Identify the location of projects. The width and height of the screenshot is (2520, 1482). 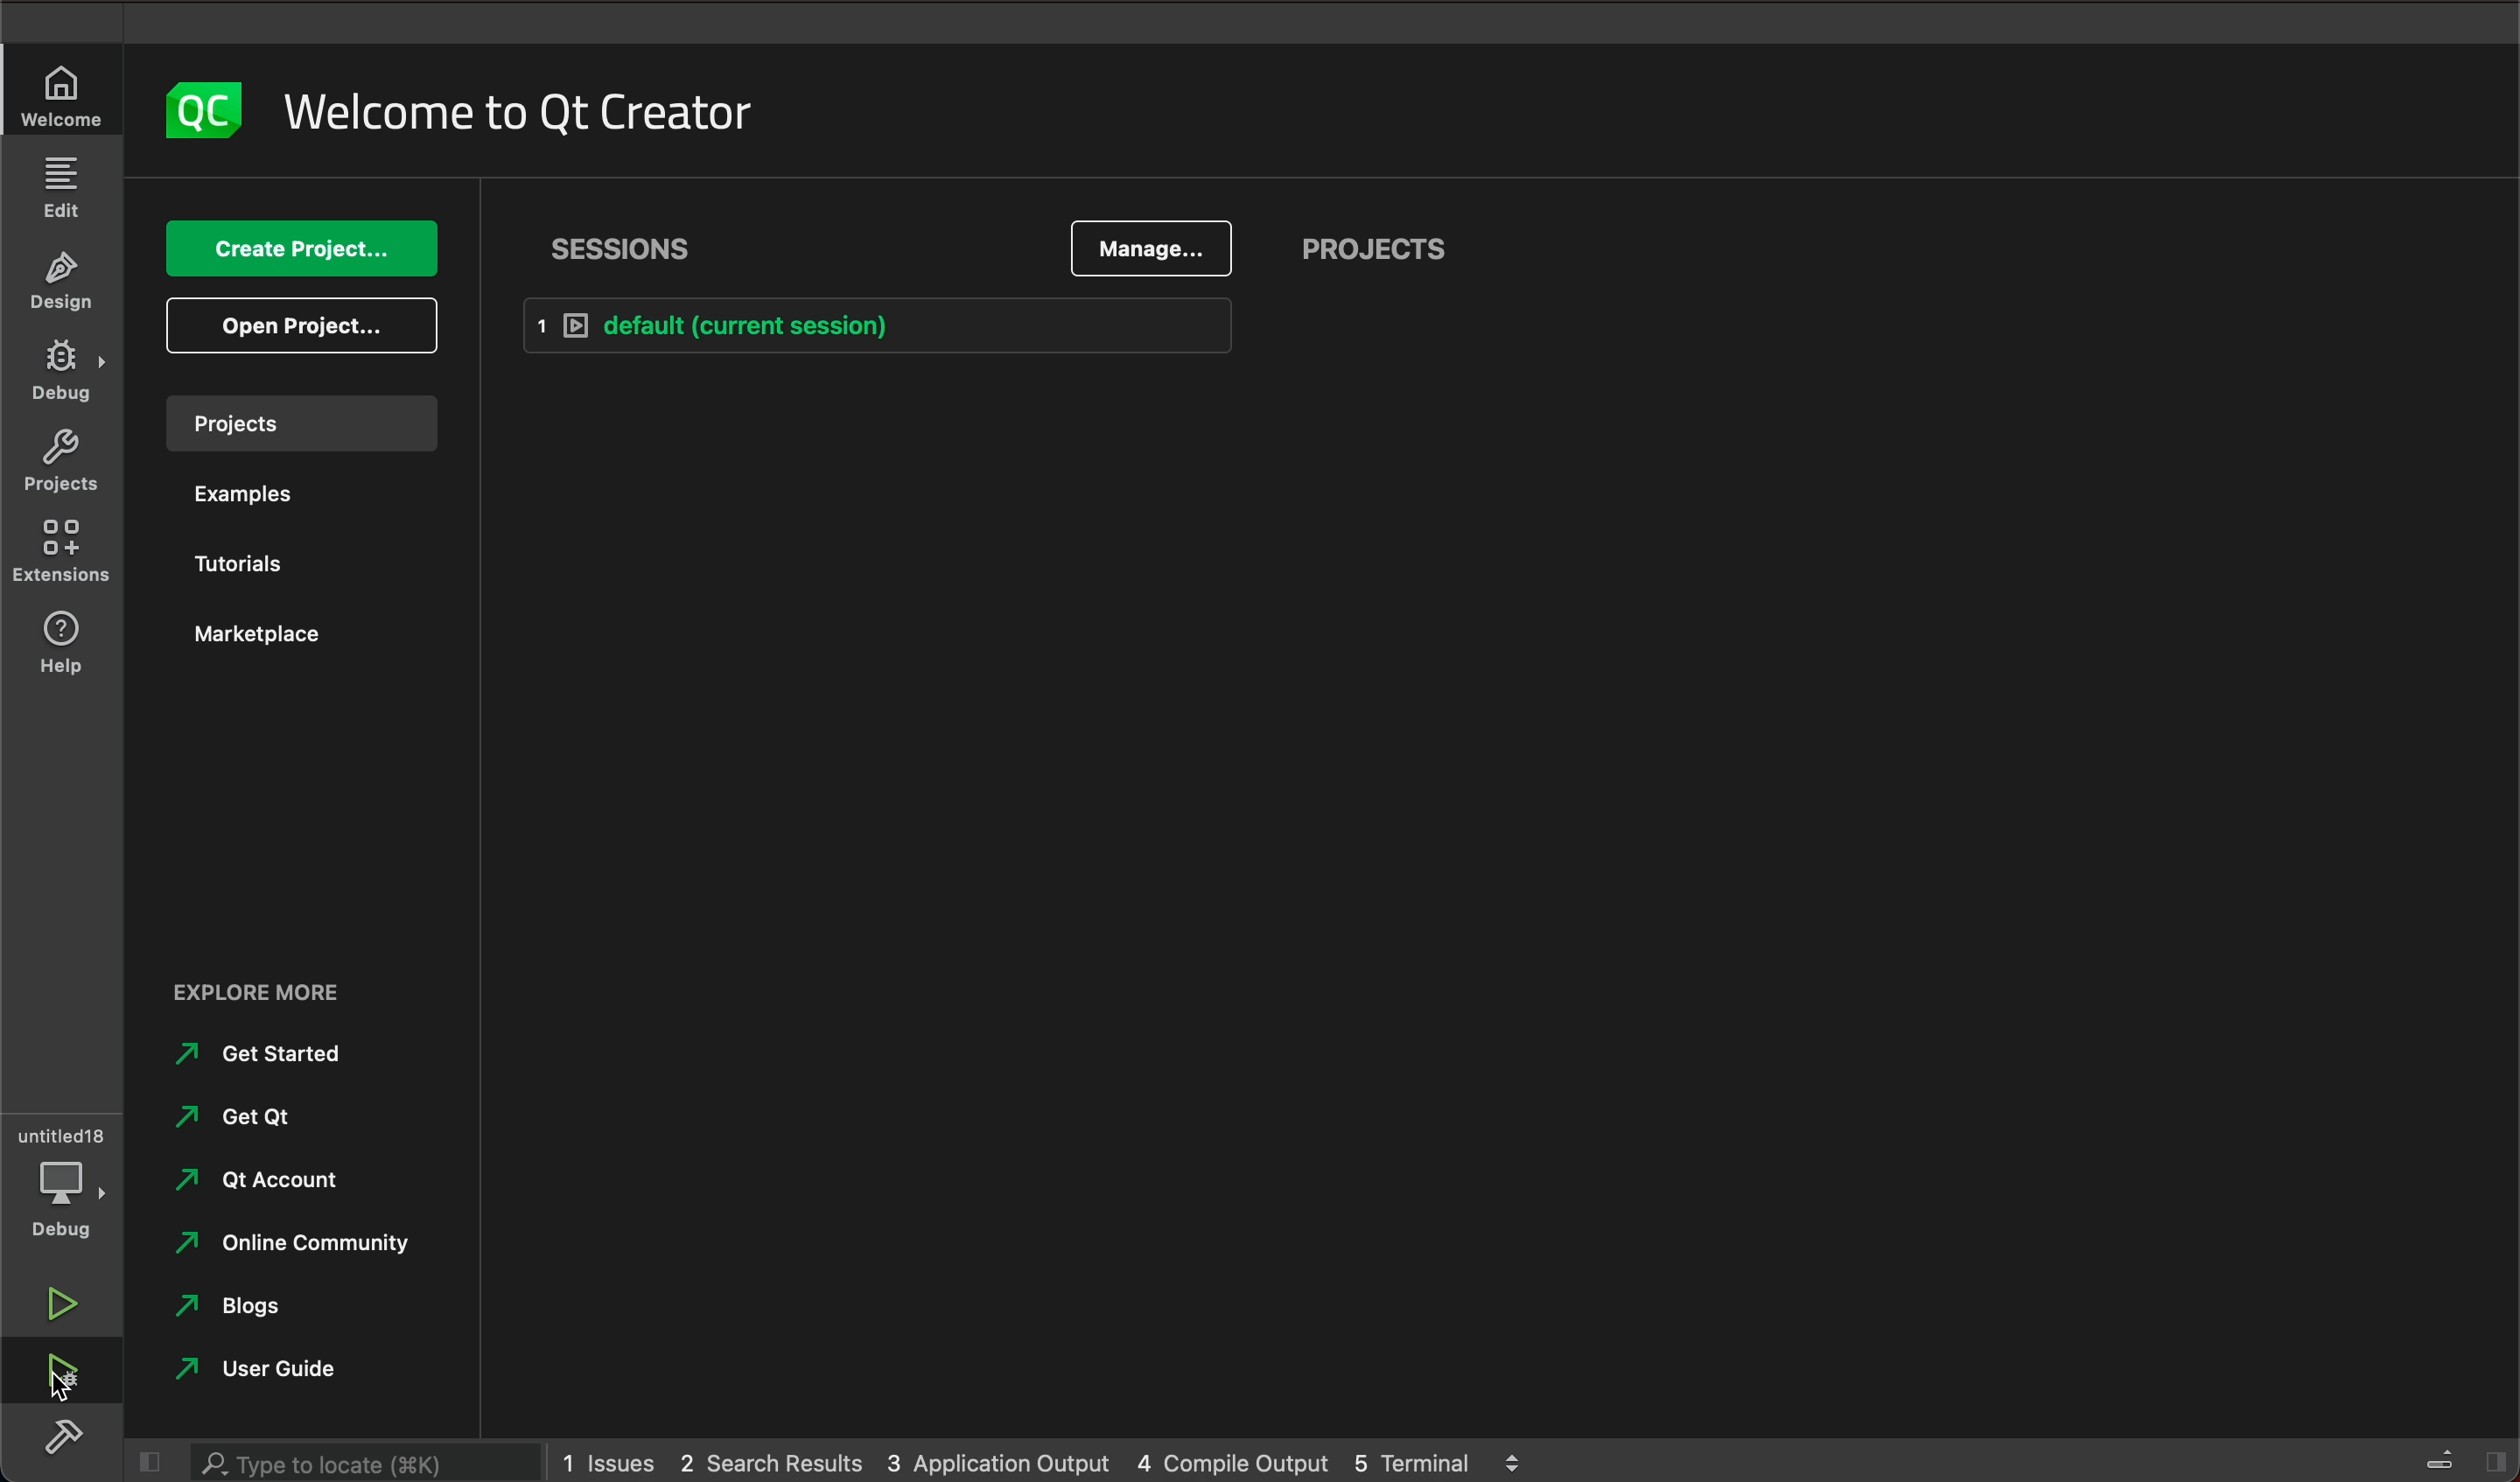
(1385, 246).